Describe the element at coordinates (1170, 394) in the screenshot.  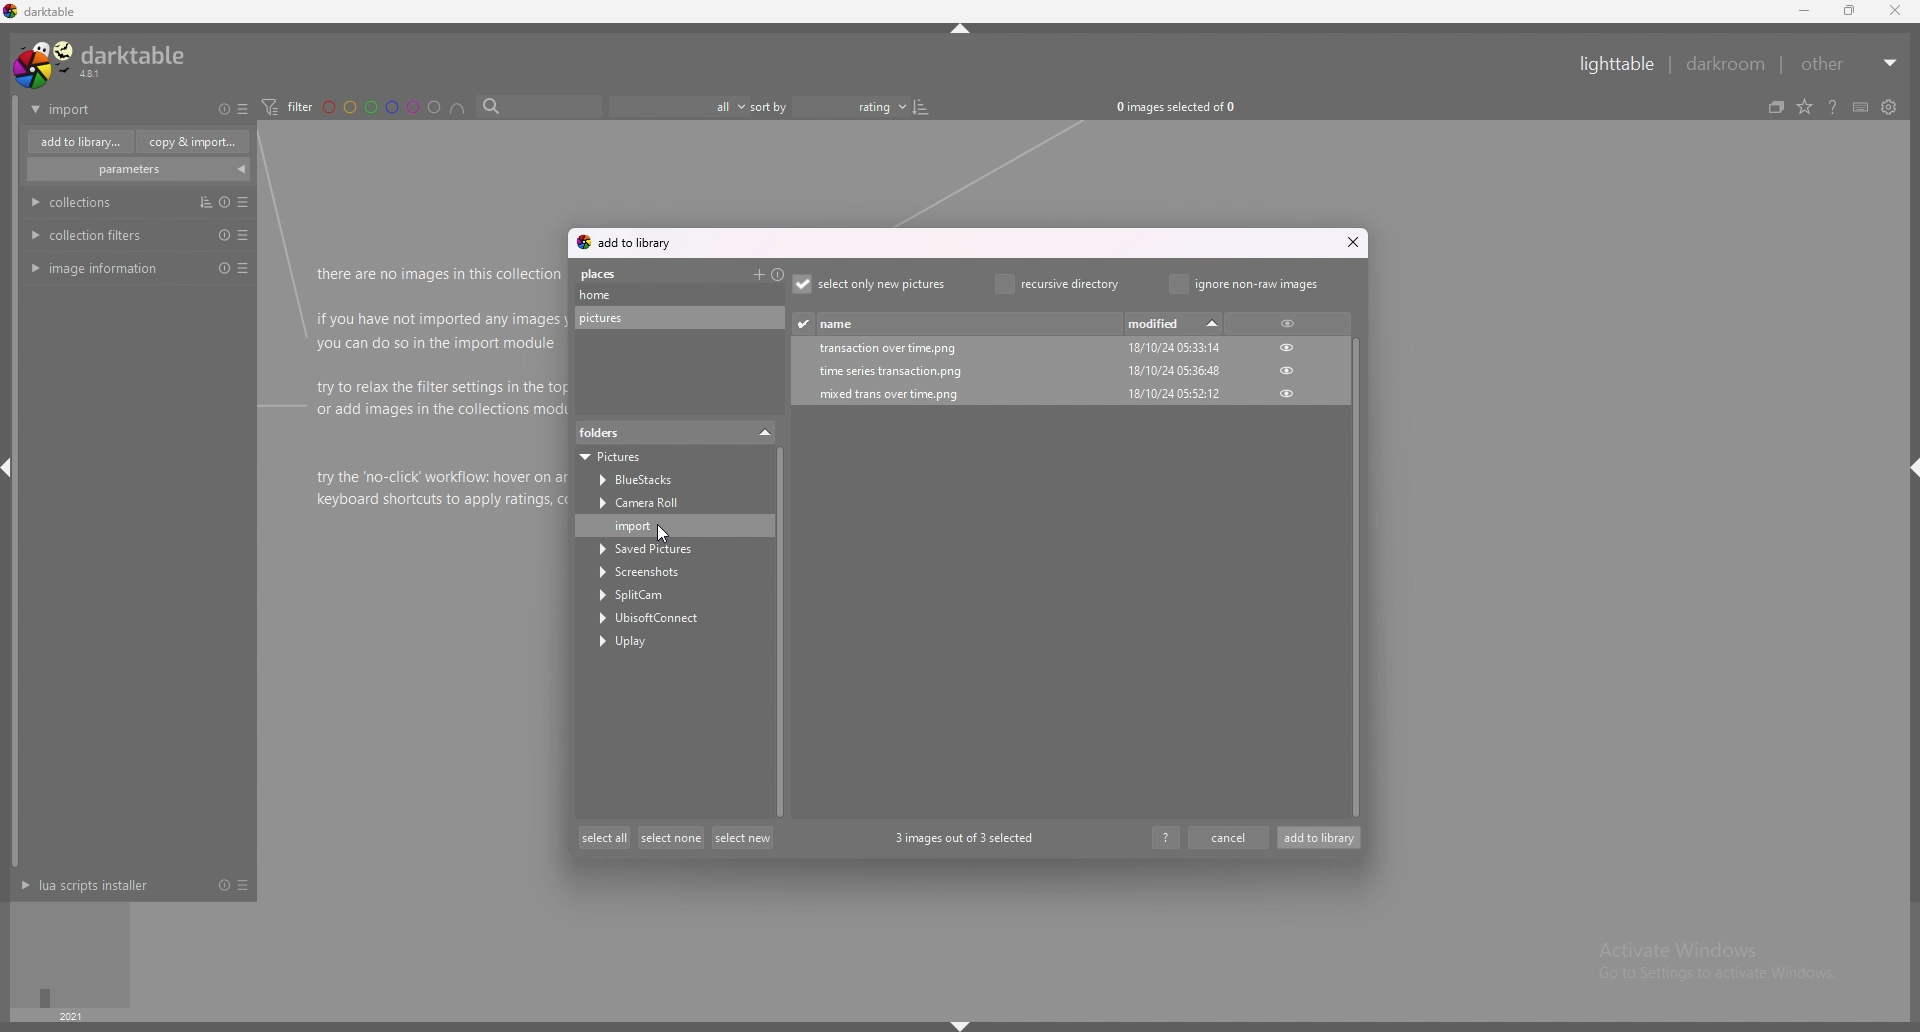
I see `18/10/24 05:52:12` at that location.